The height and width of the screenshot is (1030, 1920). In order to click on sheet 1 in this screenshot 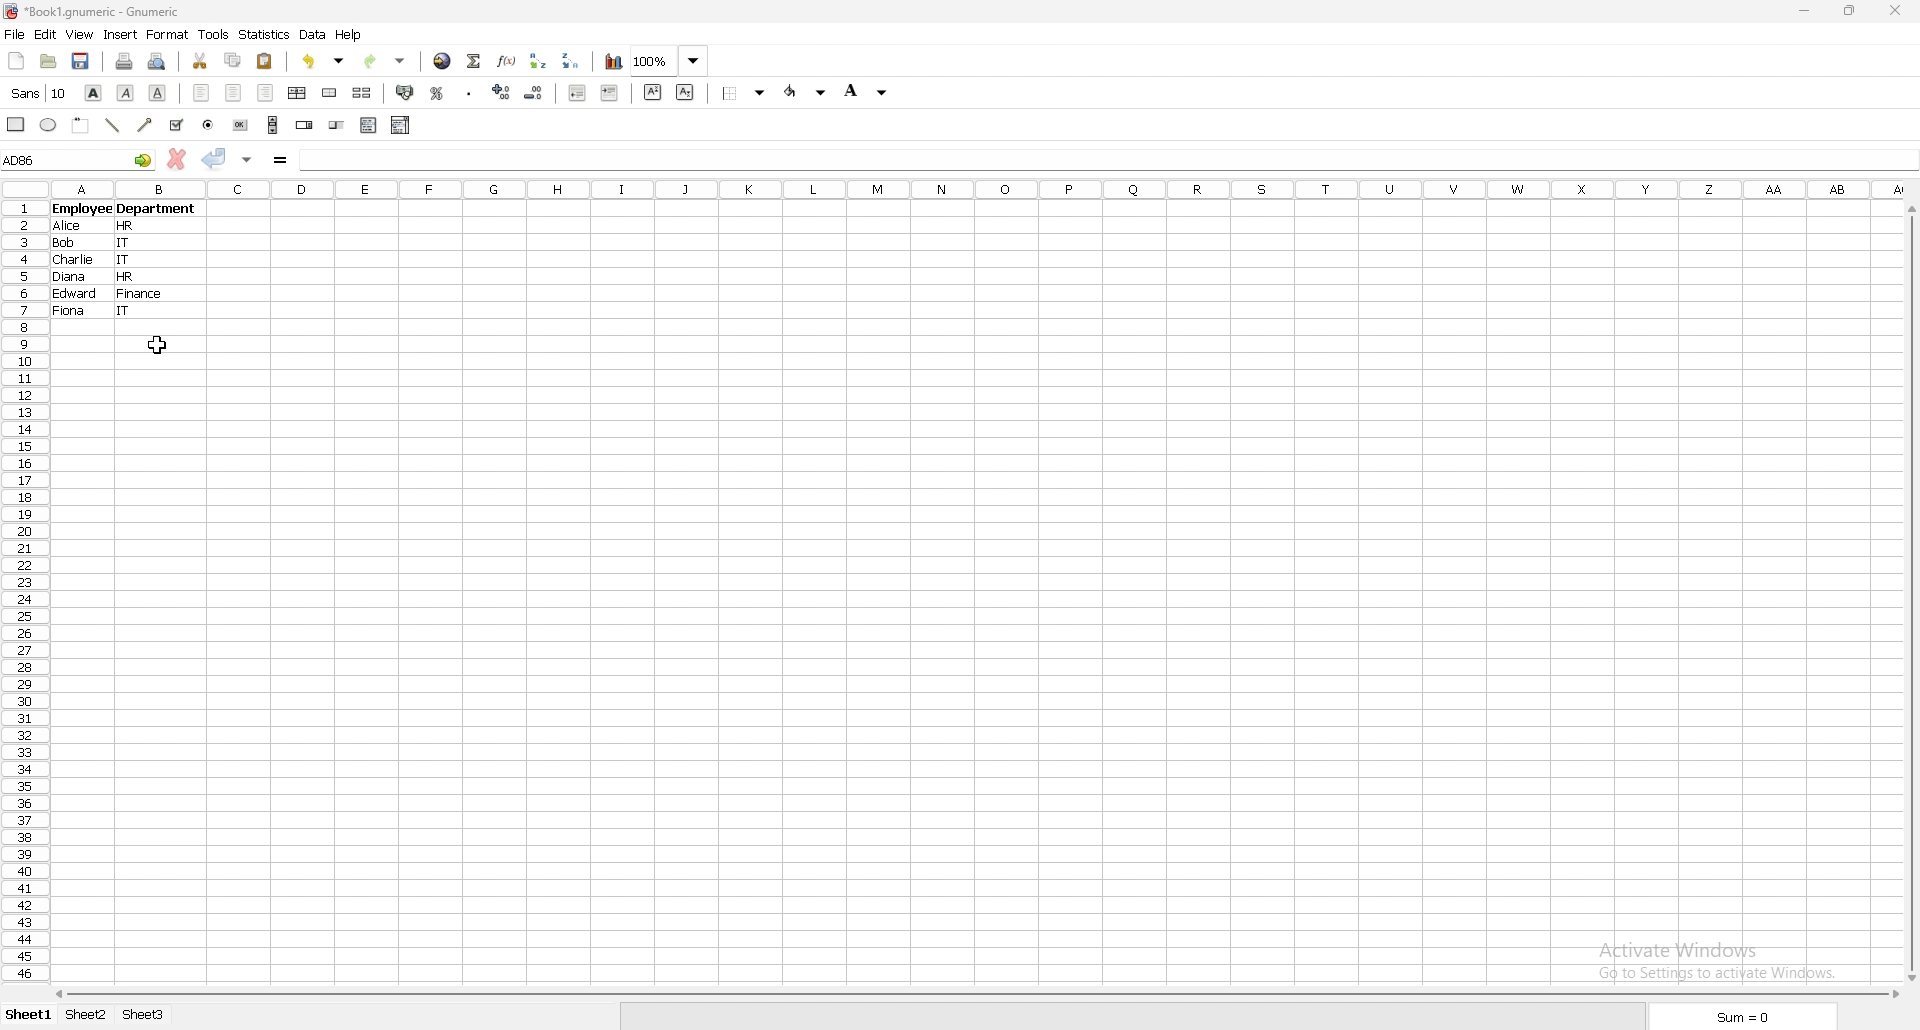, I will do `click(29, 1014)`.